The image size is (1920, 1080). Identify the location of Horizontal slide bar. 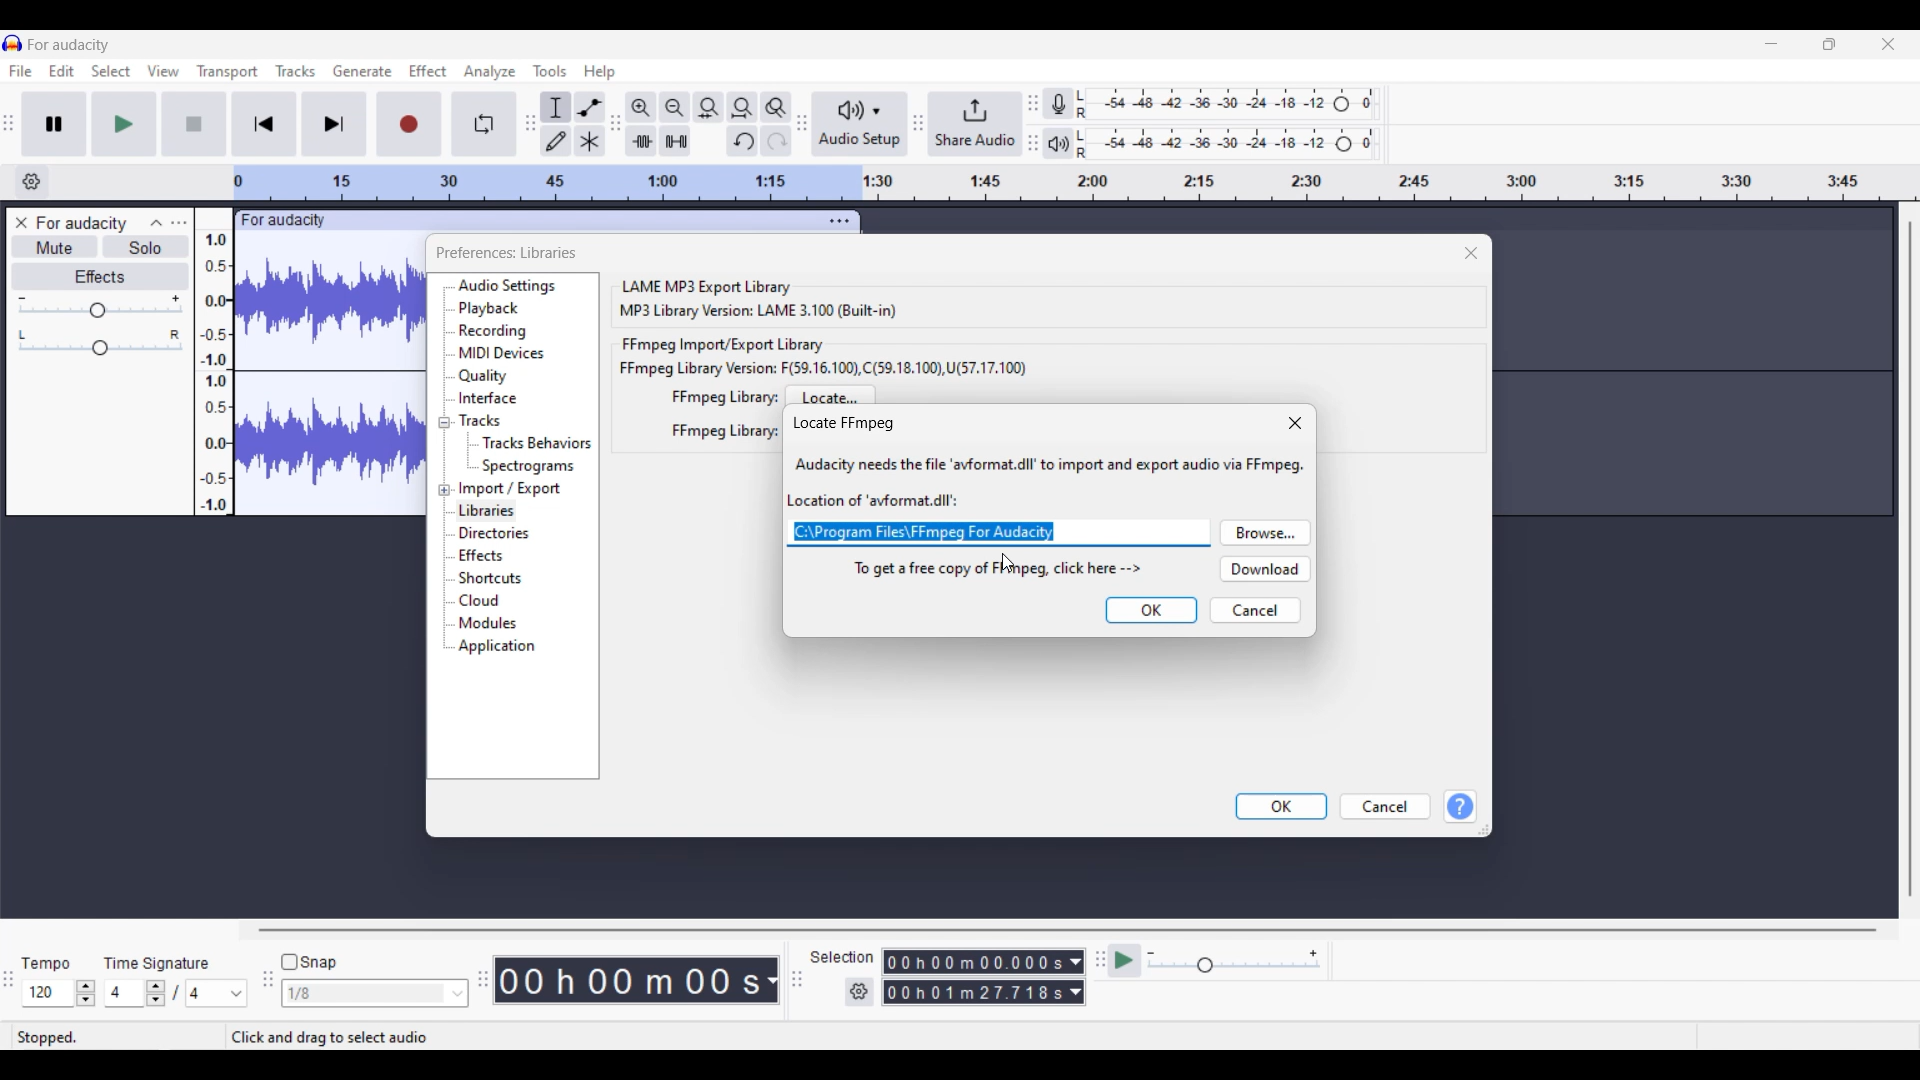
(1067, 929).